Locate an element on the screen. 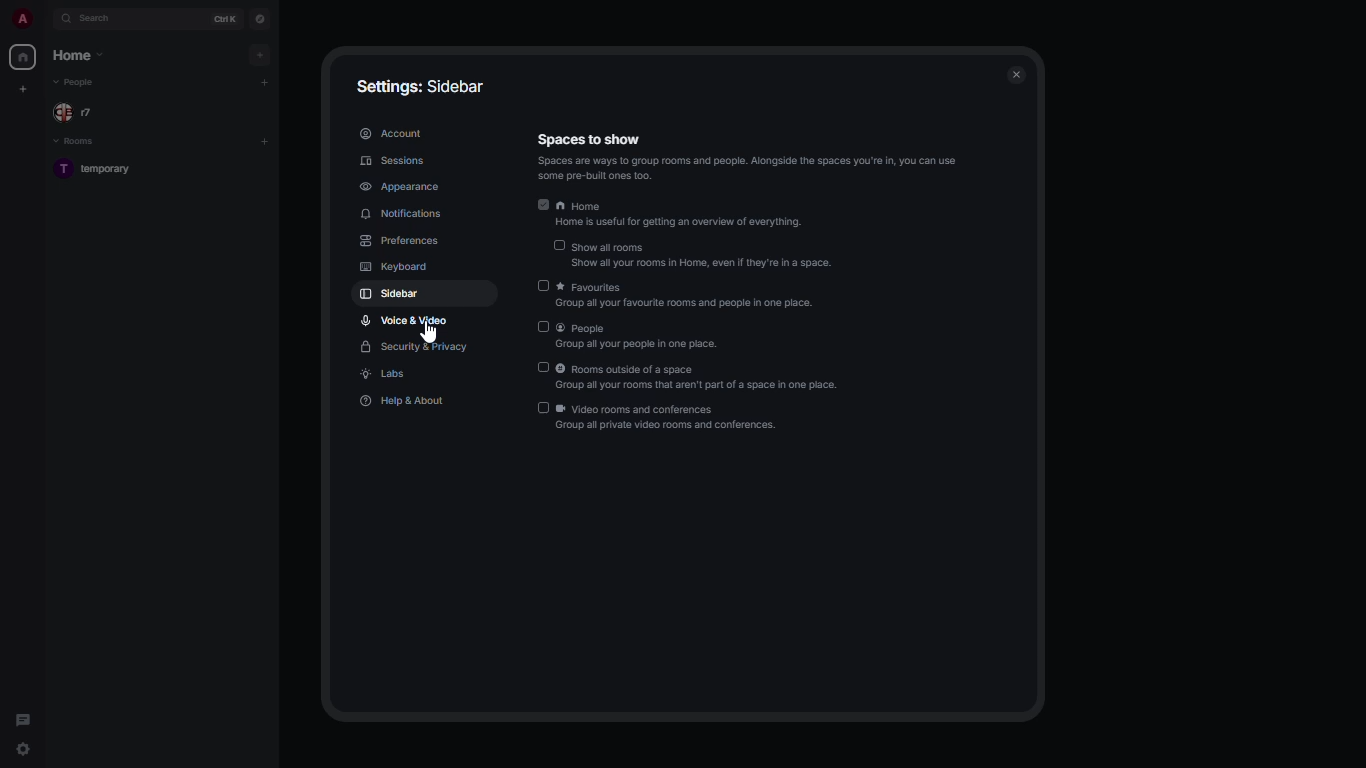  navigator is located at coordinates (258, 18).